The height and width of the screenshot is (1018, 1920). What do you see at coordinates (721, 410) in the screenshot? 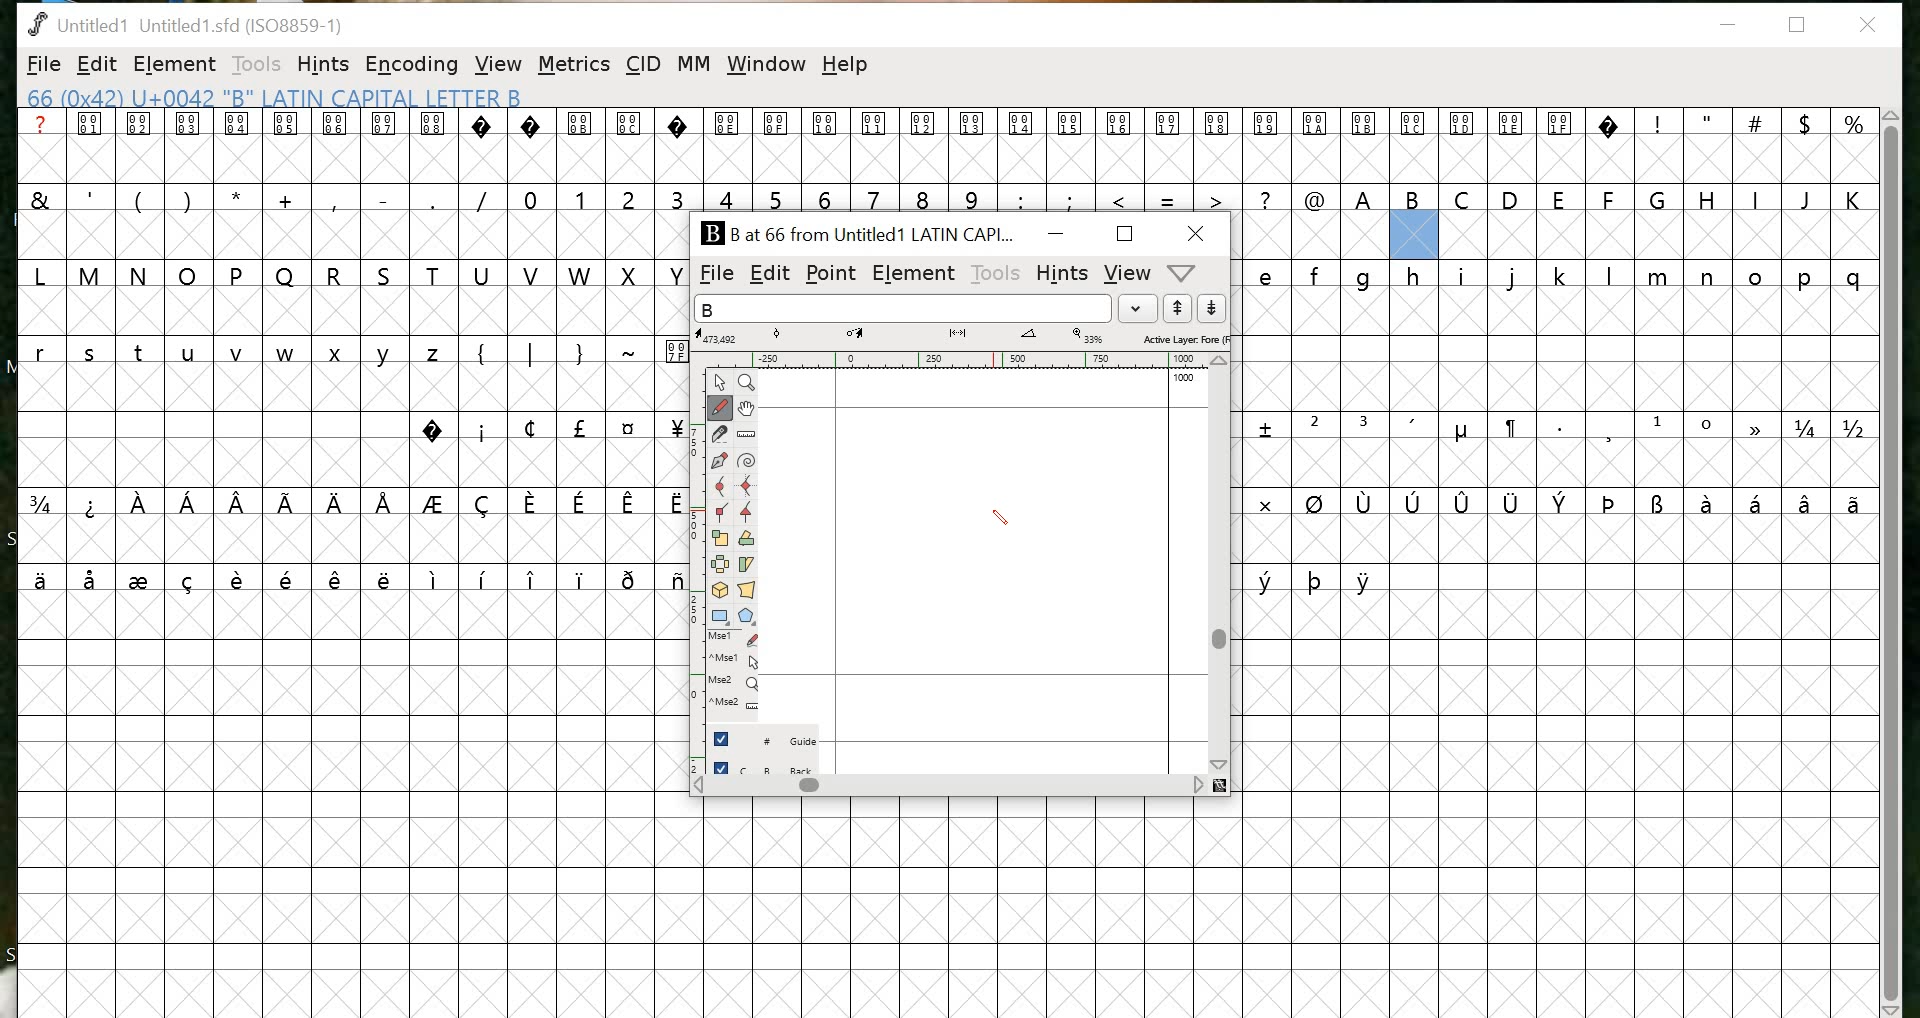
I see `Freehand` at bounding box center [721, 410].